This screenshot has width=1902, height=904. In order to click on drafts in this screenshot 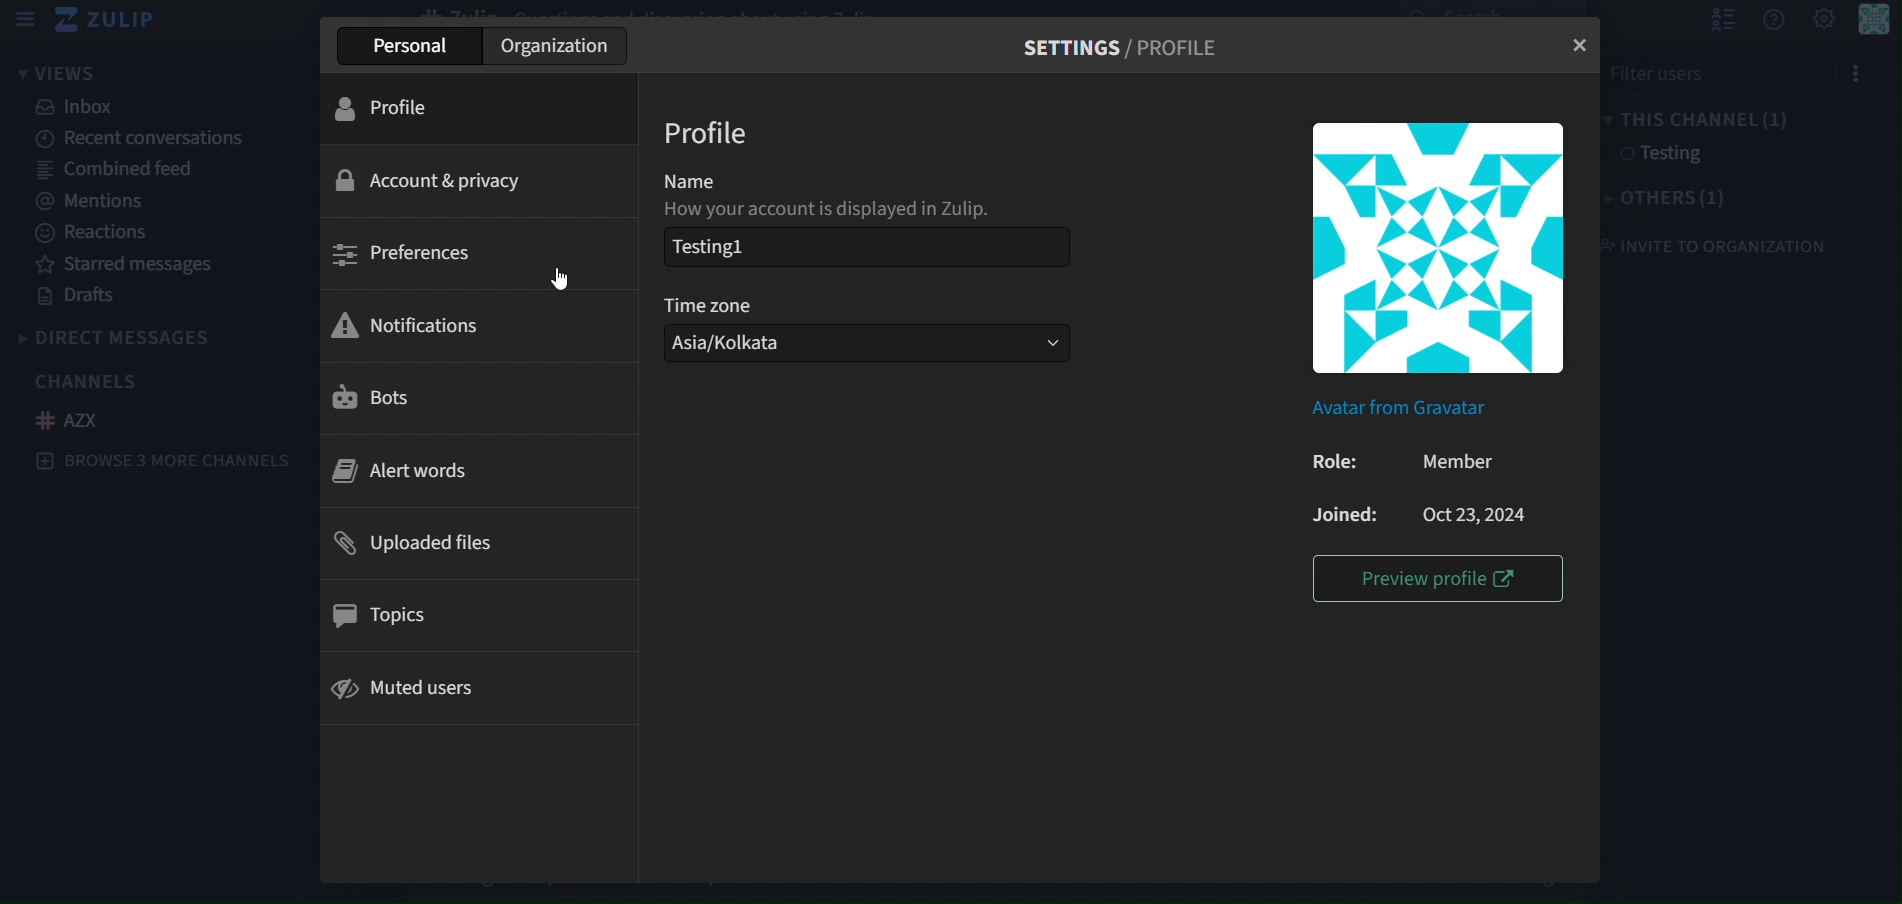, I will do `click(74, 296)`.